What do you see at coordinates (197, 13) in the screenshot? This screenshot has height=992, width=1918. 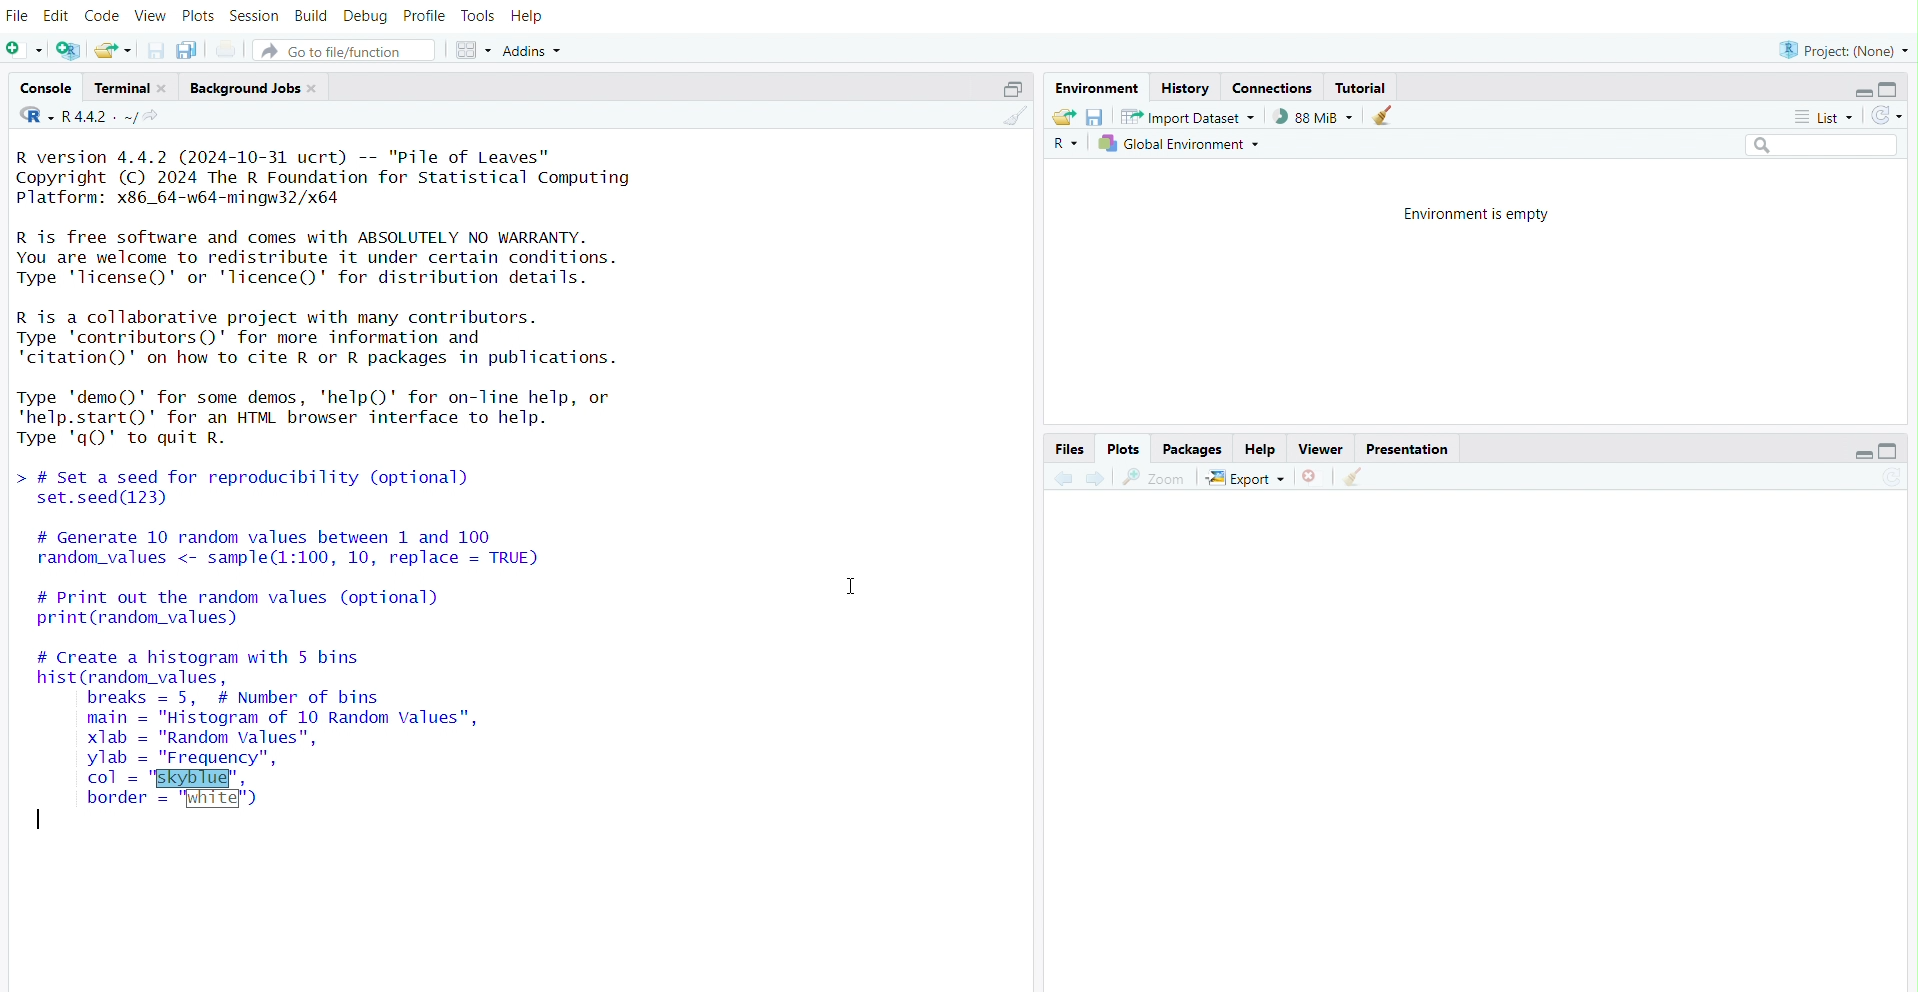 I see `plots` at bounding box center [197, 13].